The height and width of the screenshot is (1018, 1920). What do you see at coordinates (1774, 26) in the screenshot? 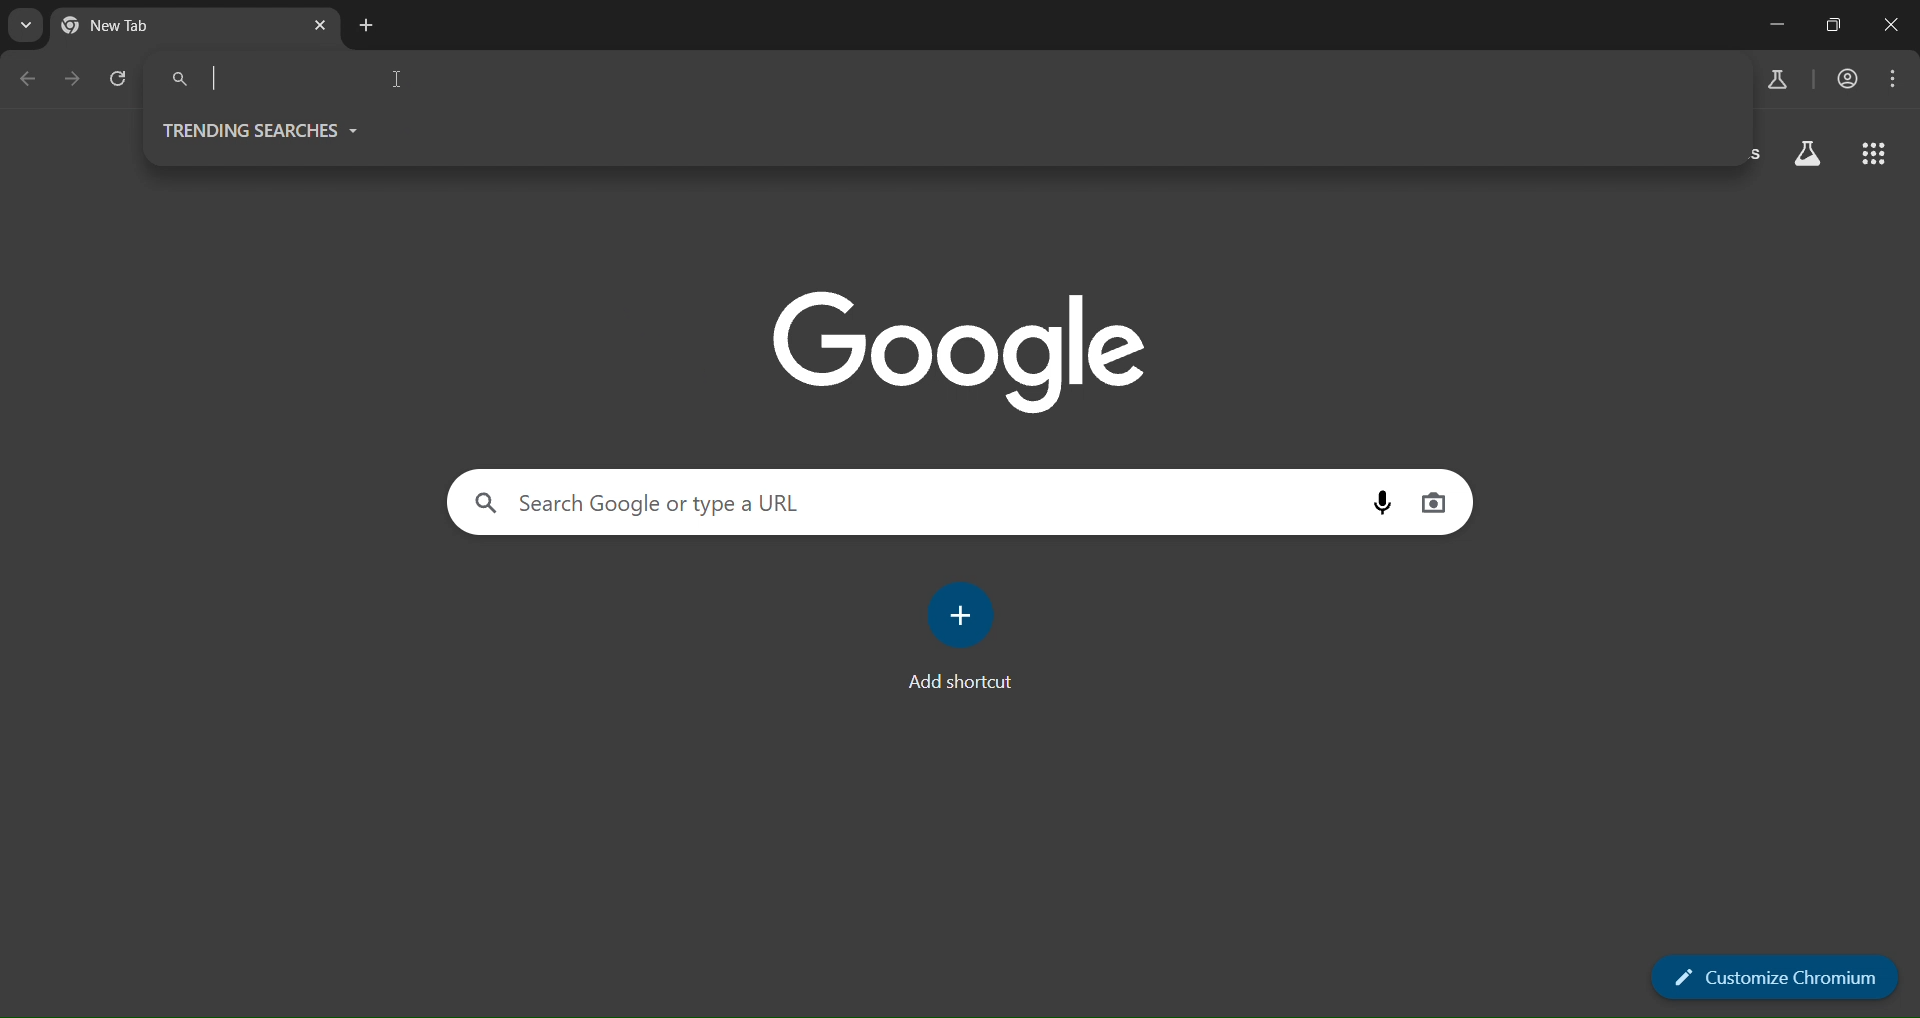
I see `minimize` at bounding box center [1774, 26].